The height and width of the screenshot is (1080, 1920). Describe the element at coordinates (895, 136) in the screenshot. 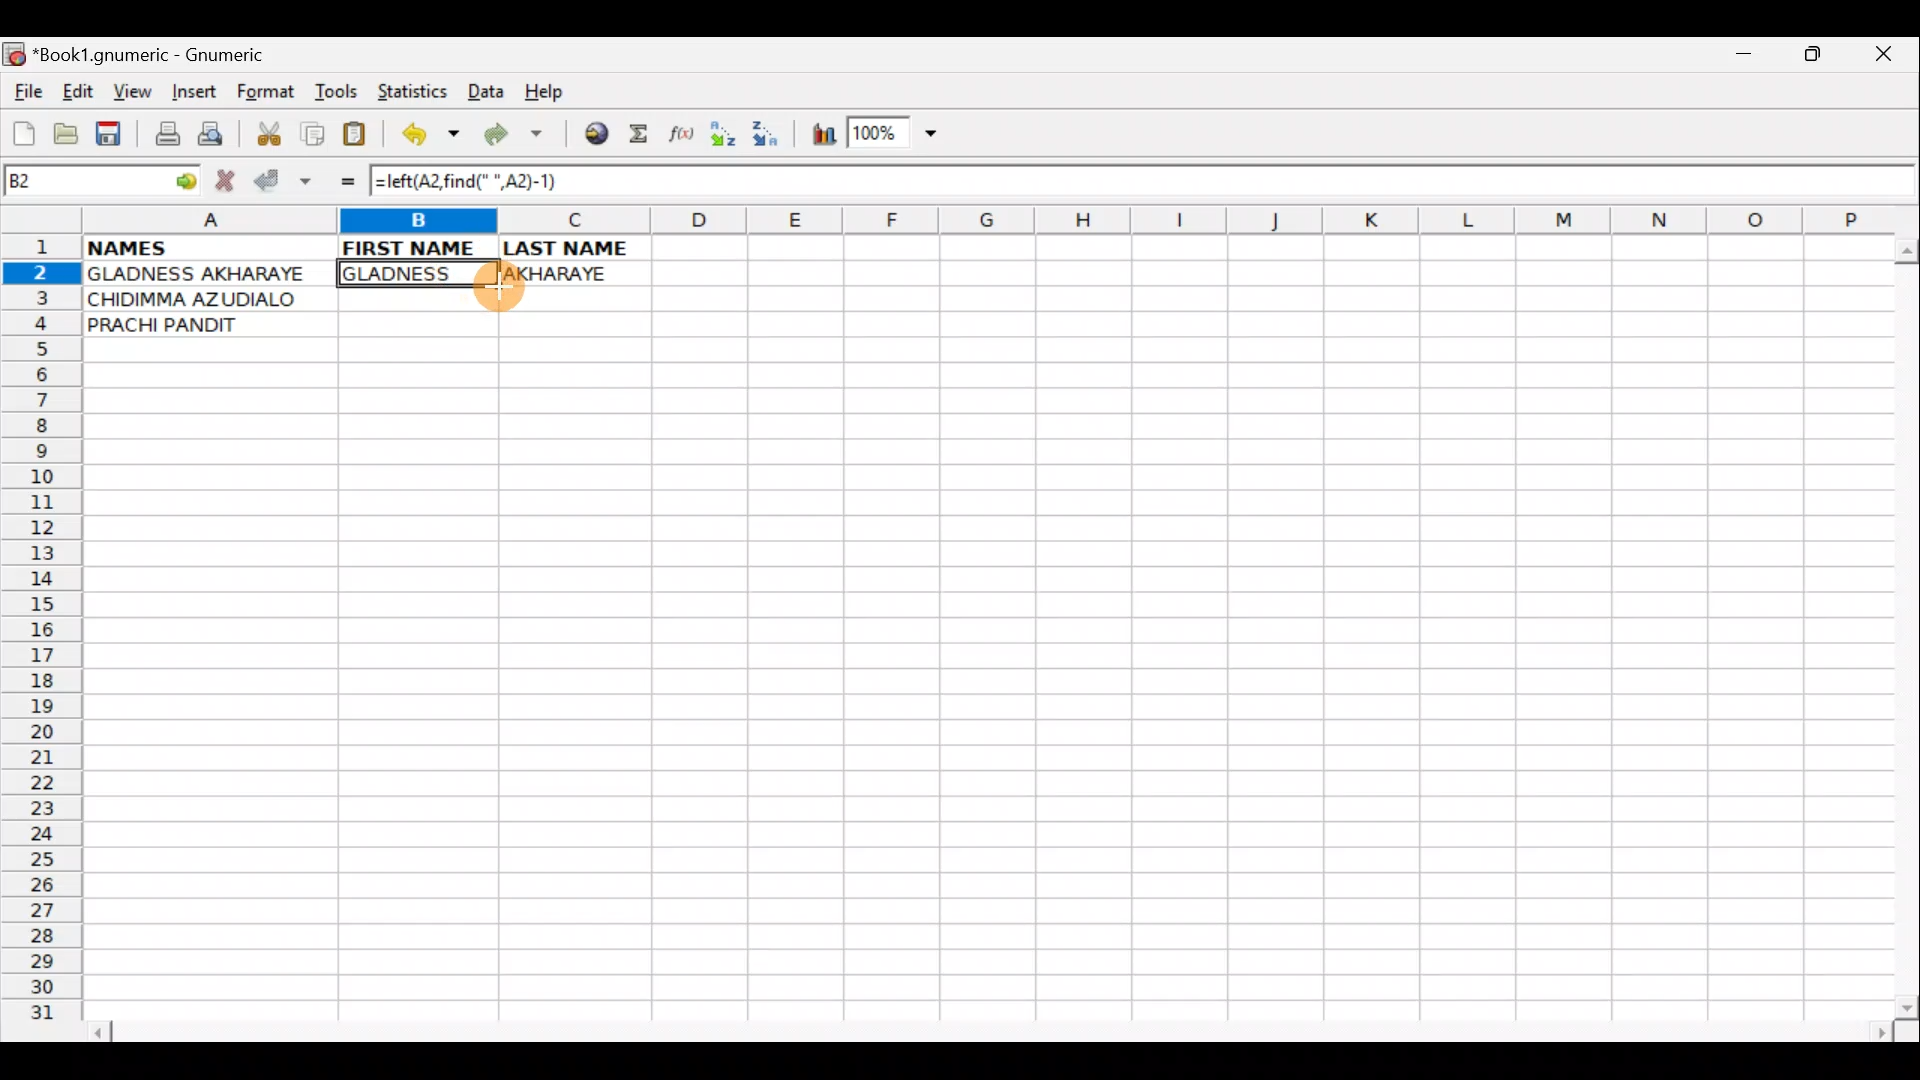

I see `Zoom` at that location.